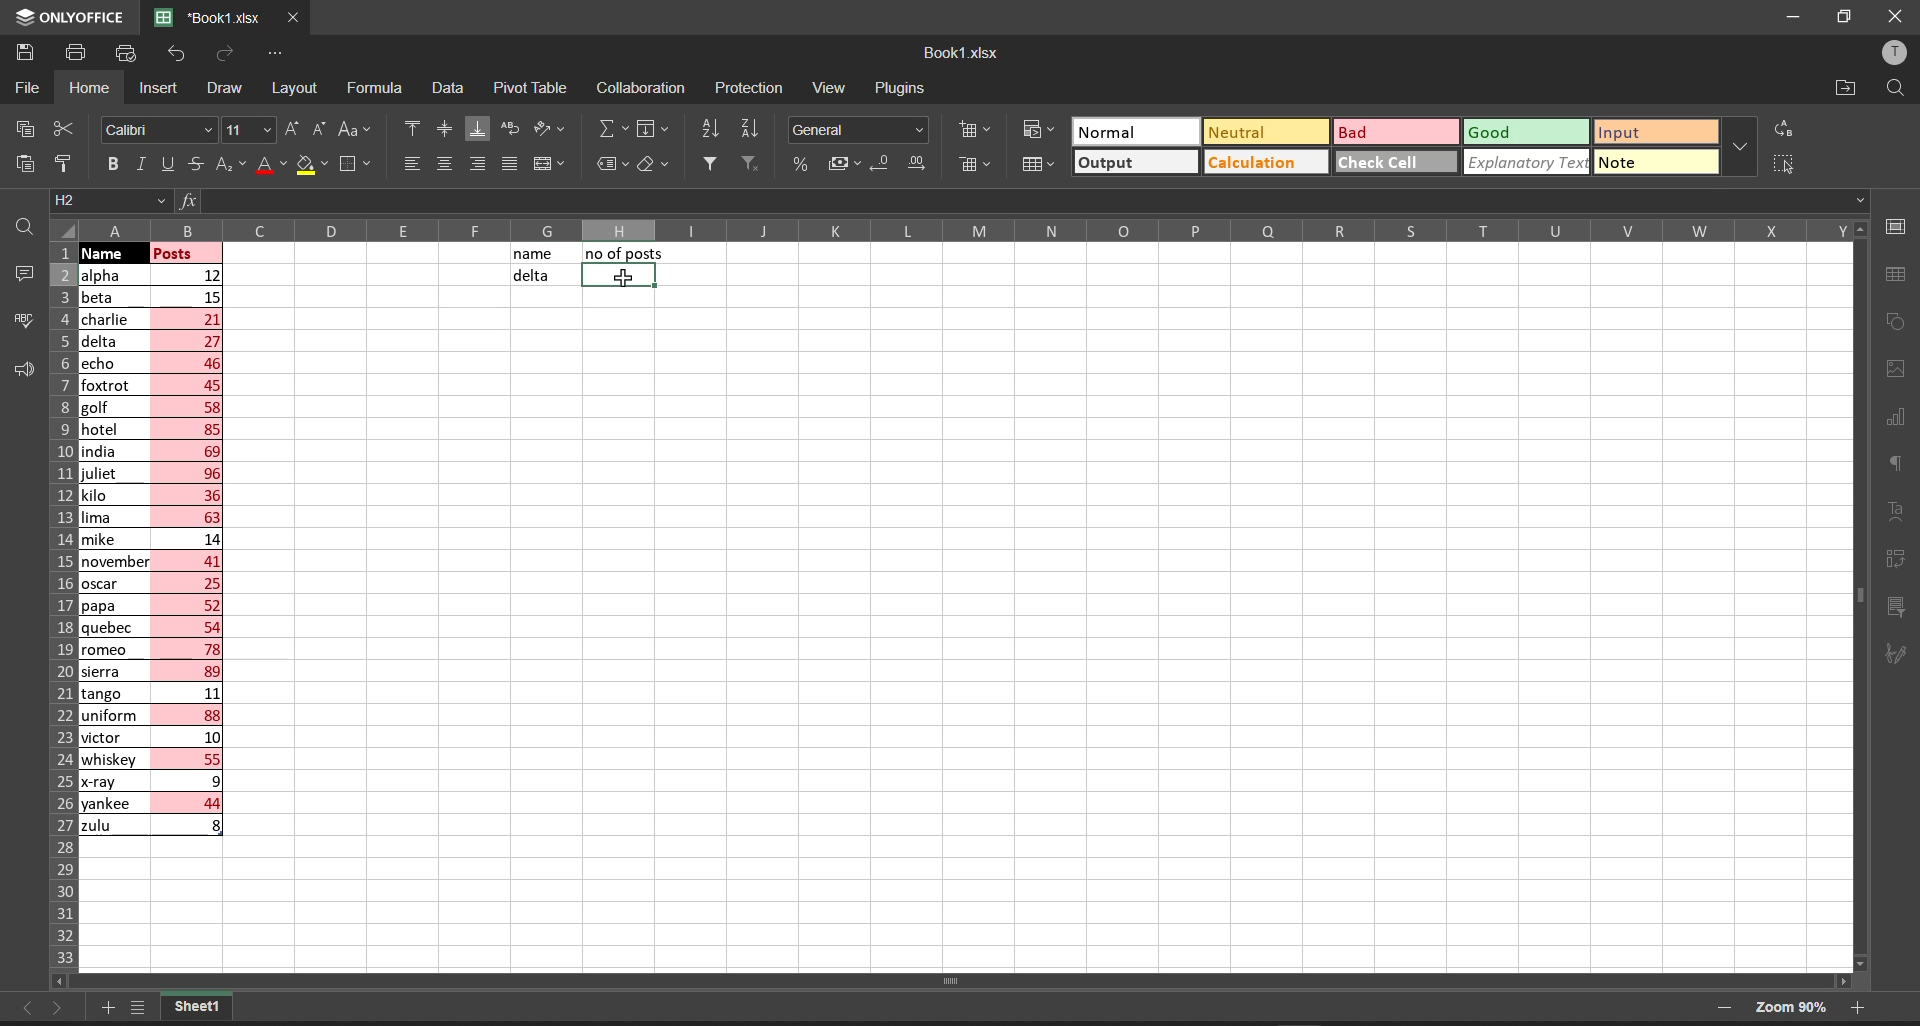 This screenshot has height=1026, width=1920. What do you see at coordinates (1057, 200) in the screenshot?
I see `formula bar` at bounding box center [1057, 200].